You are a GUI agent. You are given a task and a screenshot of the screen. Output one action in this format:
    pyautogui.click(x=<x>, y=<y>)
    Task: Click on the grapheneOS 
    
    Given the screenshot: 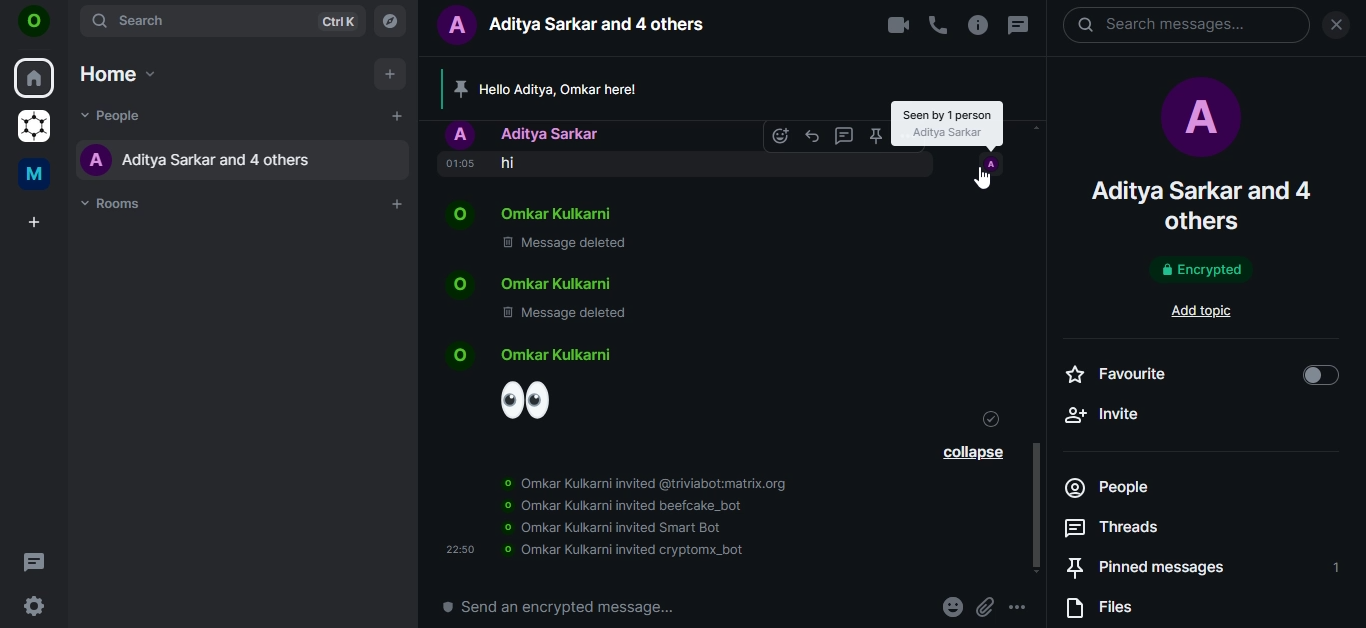 What is the action you would take?
    pyautogui.click(x=32, y=128)
    